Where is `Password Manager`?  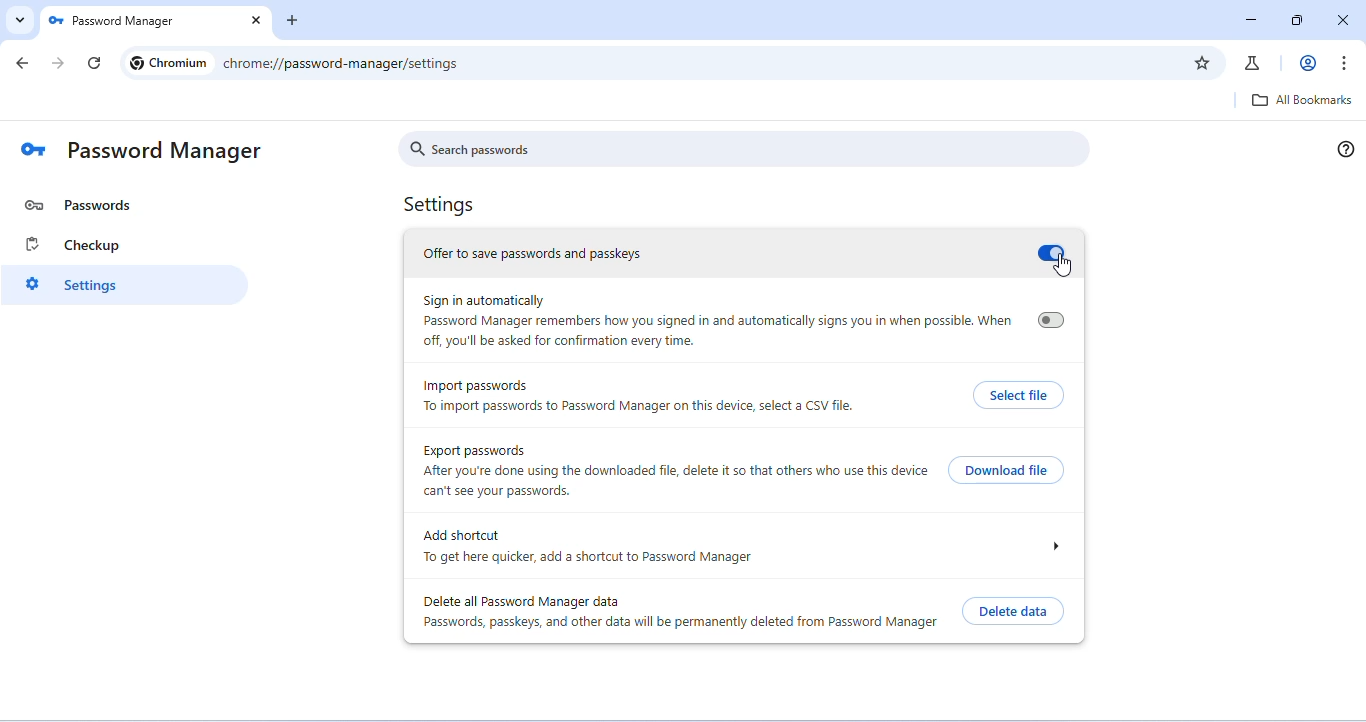 Password Manager is located at coordinates (152, 21).